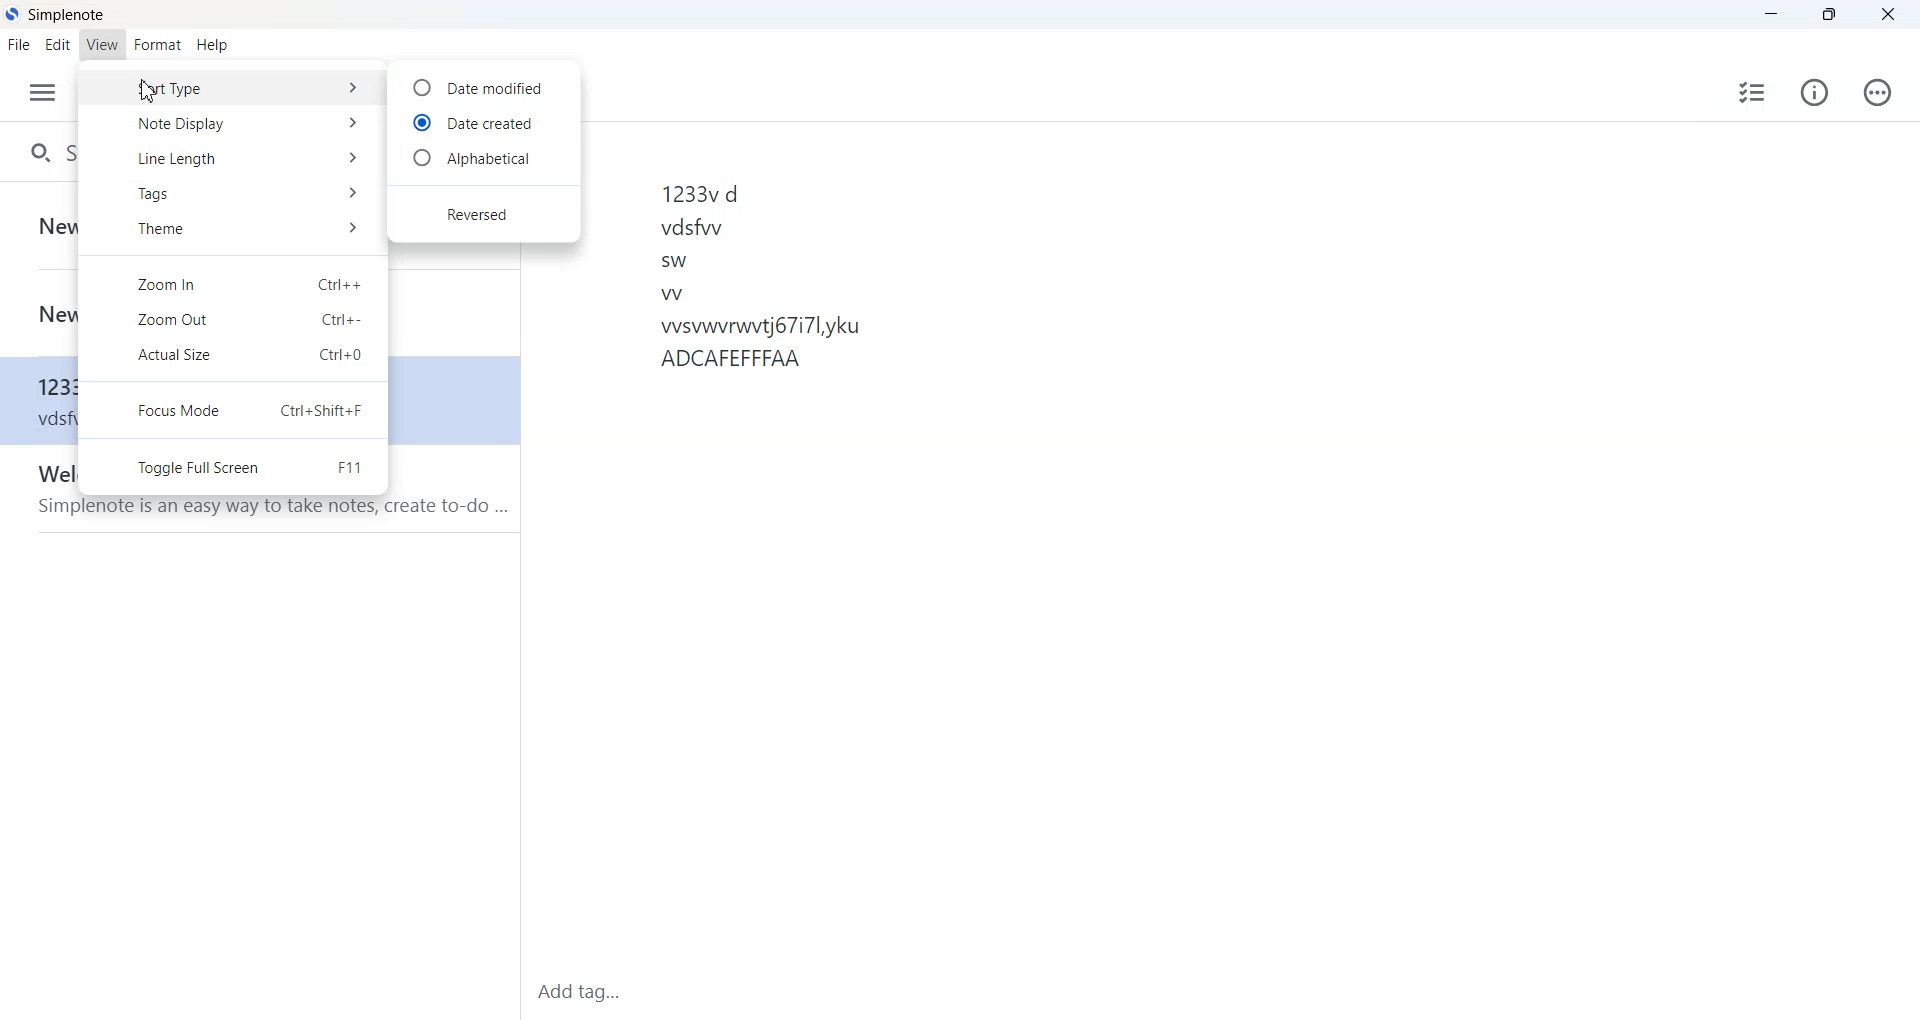 The width and height of the screenshot is (1920, 1020). What do you see at coordinates (58, 46) in the screenshot?
I see `Edit` at bounding box center [58, 46].